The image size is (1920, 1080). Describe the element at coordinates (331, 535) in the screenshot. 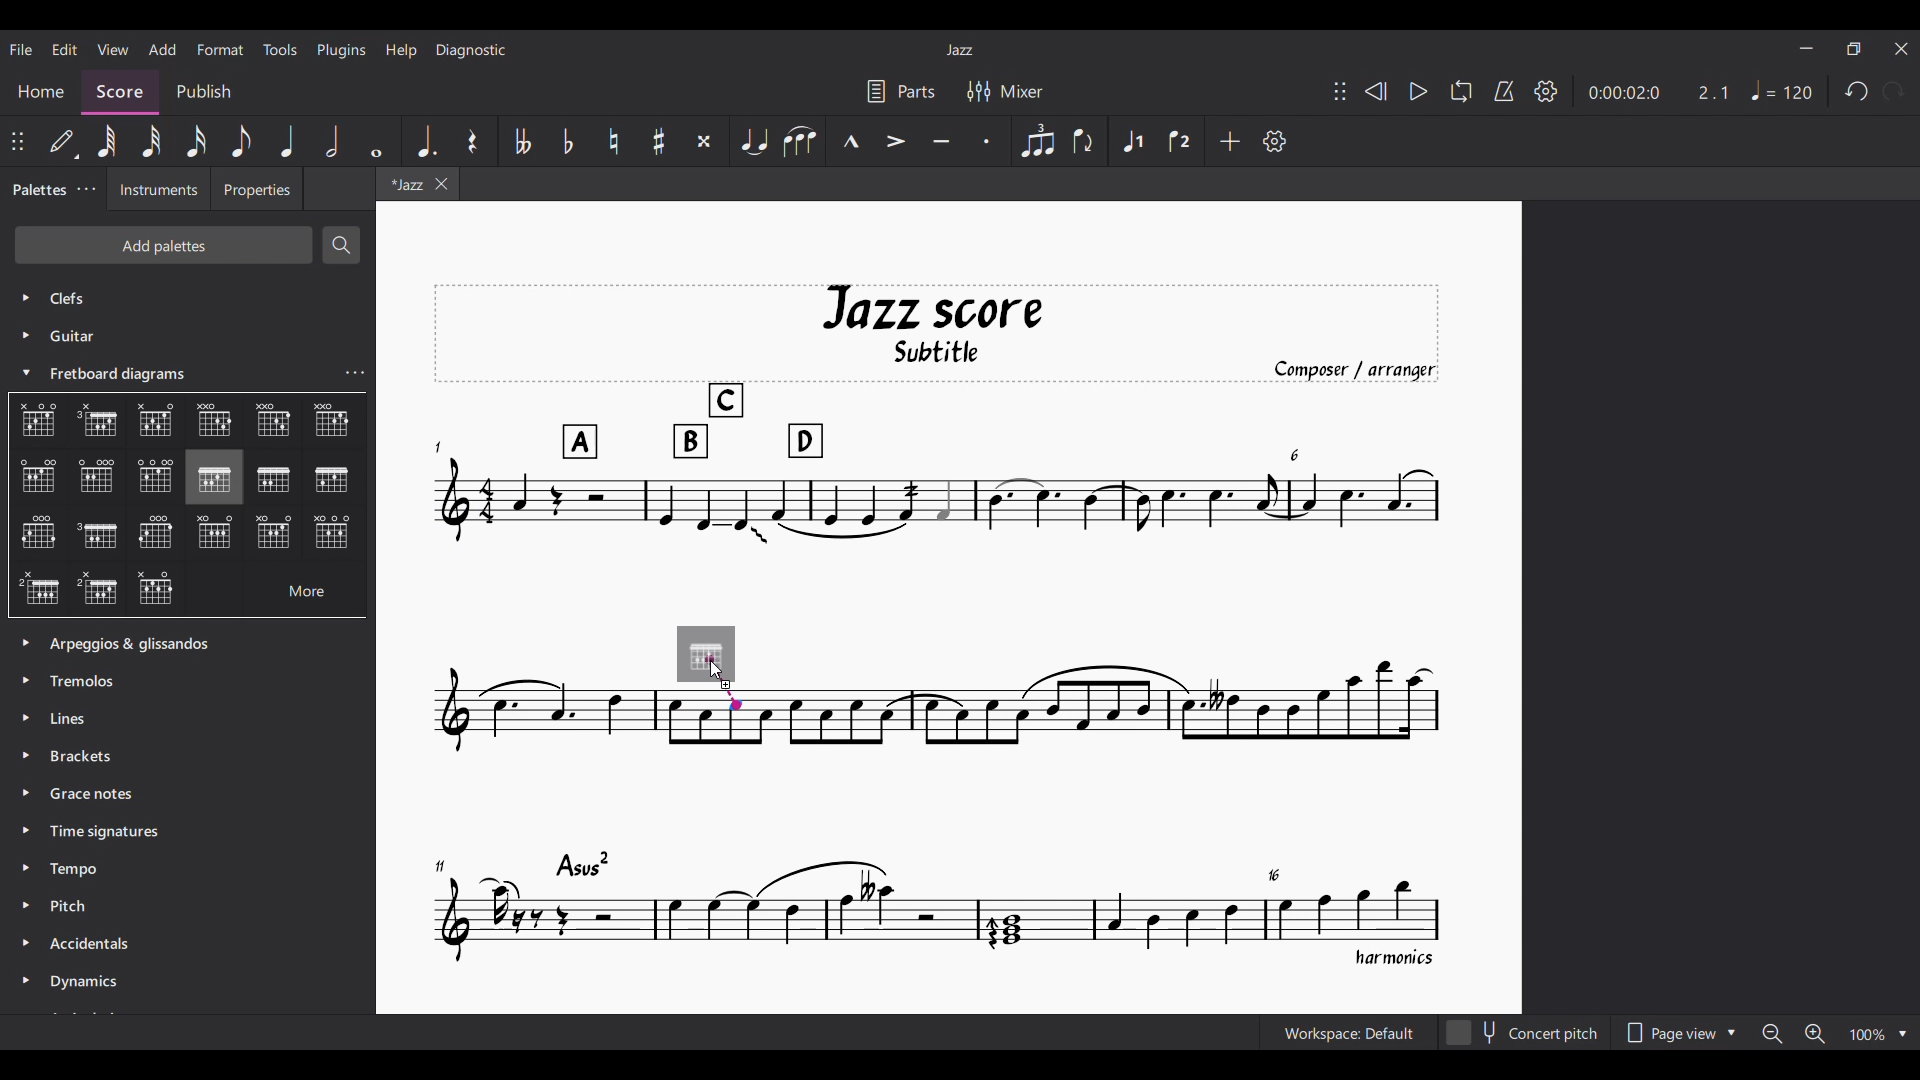

I see `Chart 16` at that location.